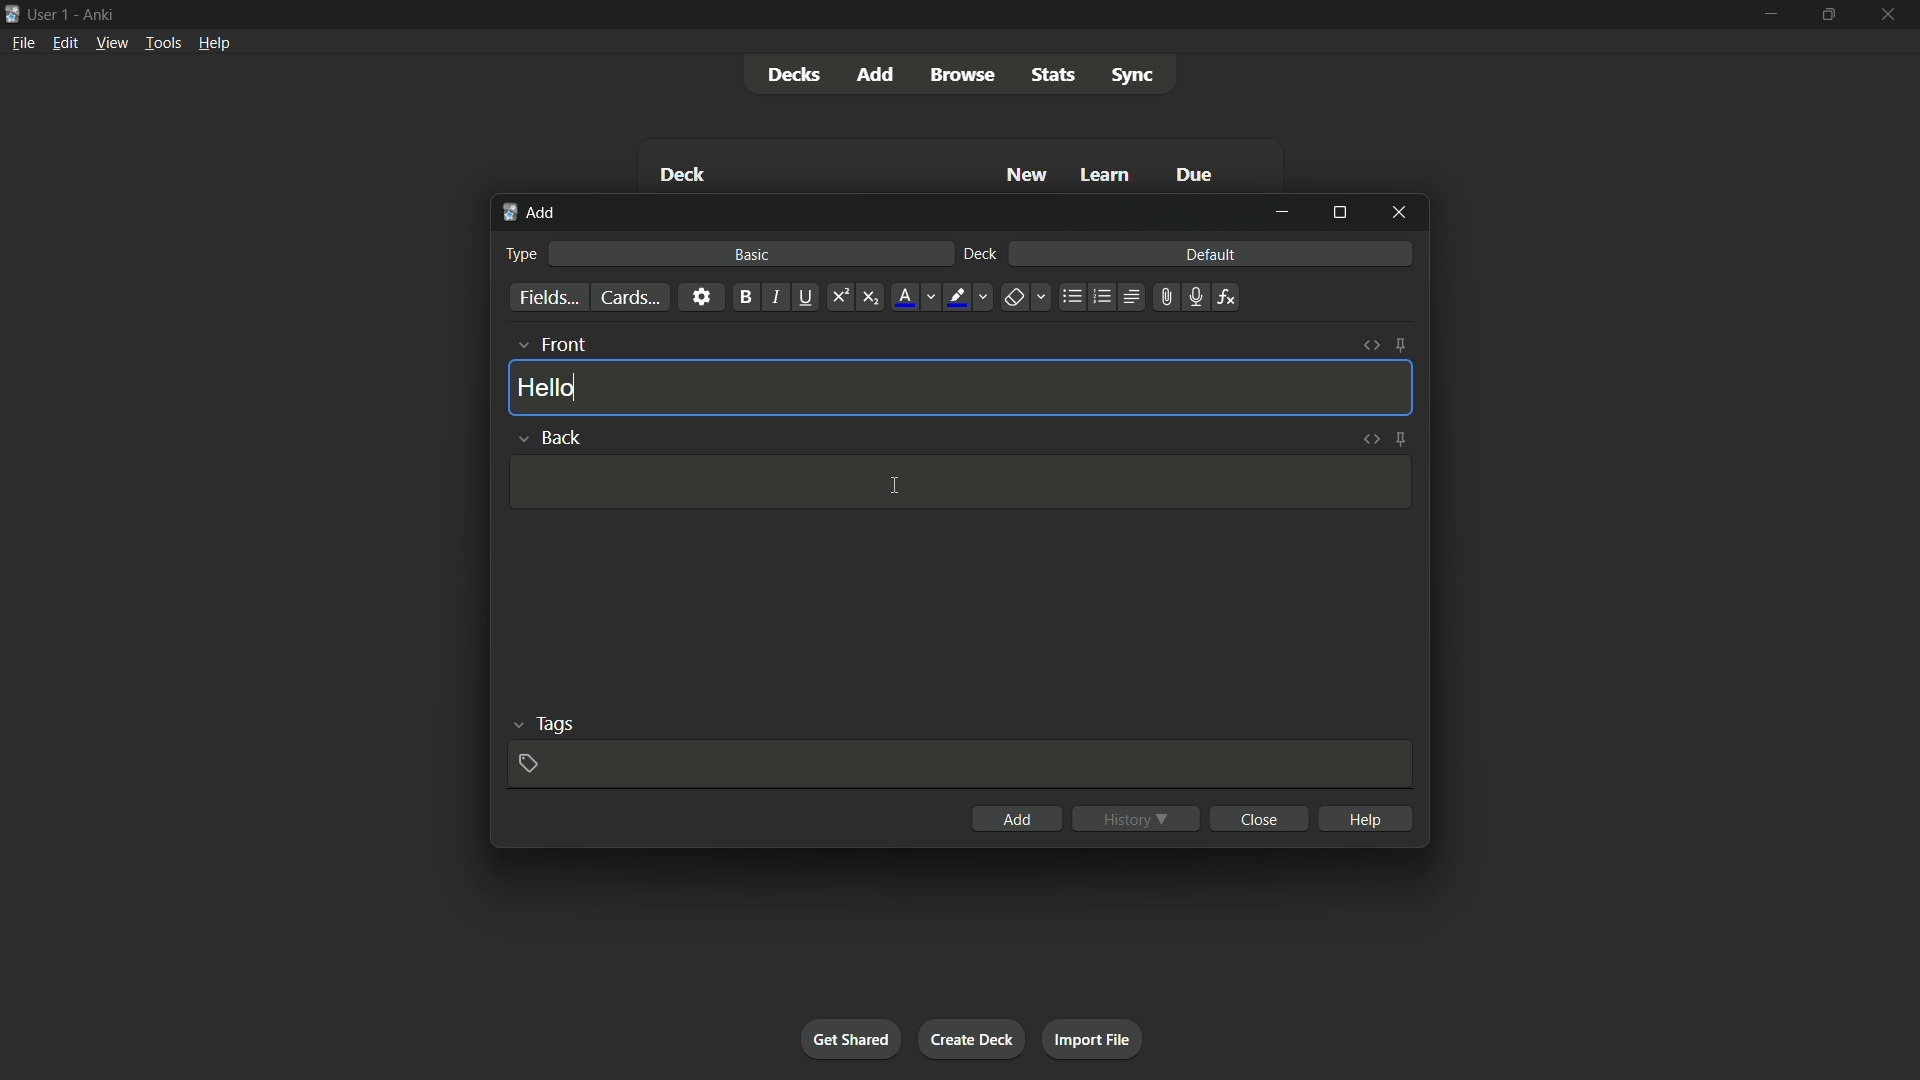  What do you see at coordinates (896, 485) in the screenshot?
I see `cursor` at bounding box center [896, 485].